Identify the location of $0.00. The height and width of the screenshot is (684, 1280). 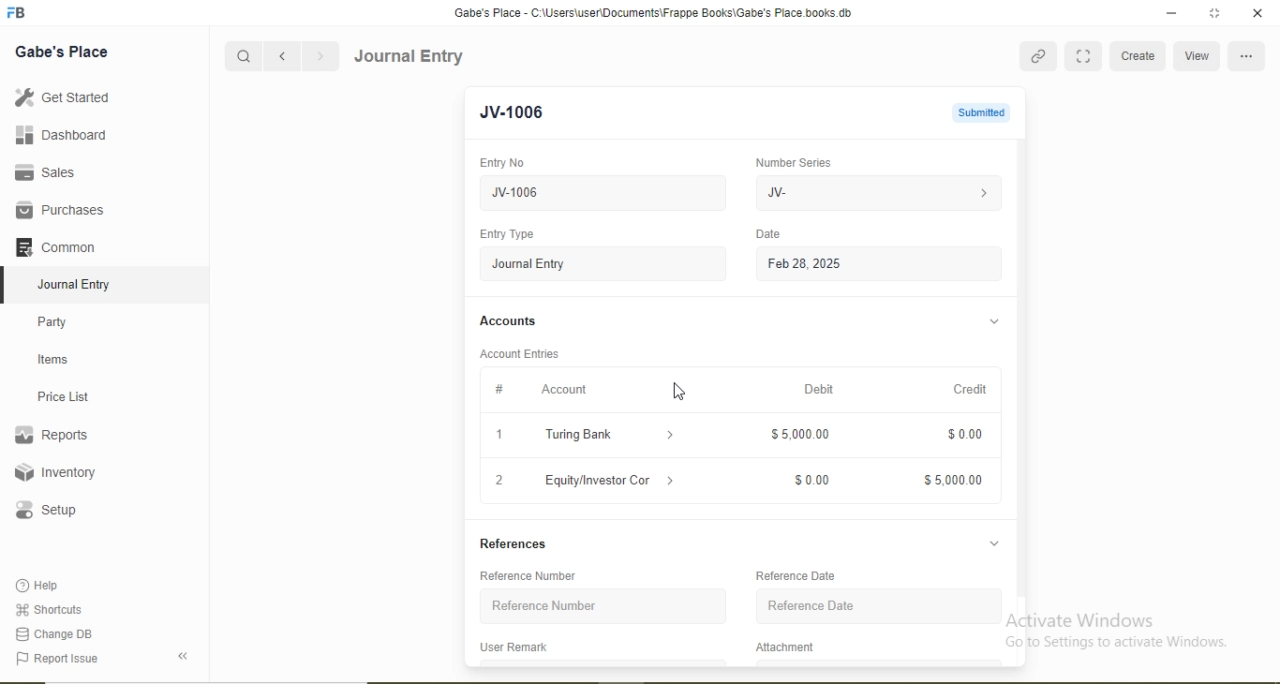
(813, 481).